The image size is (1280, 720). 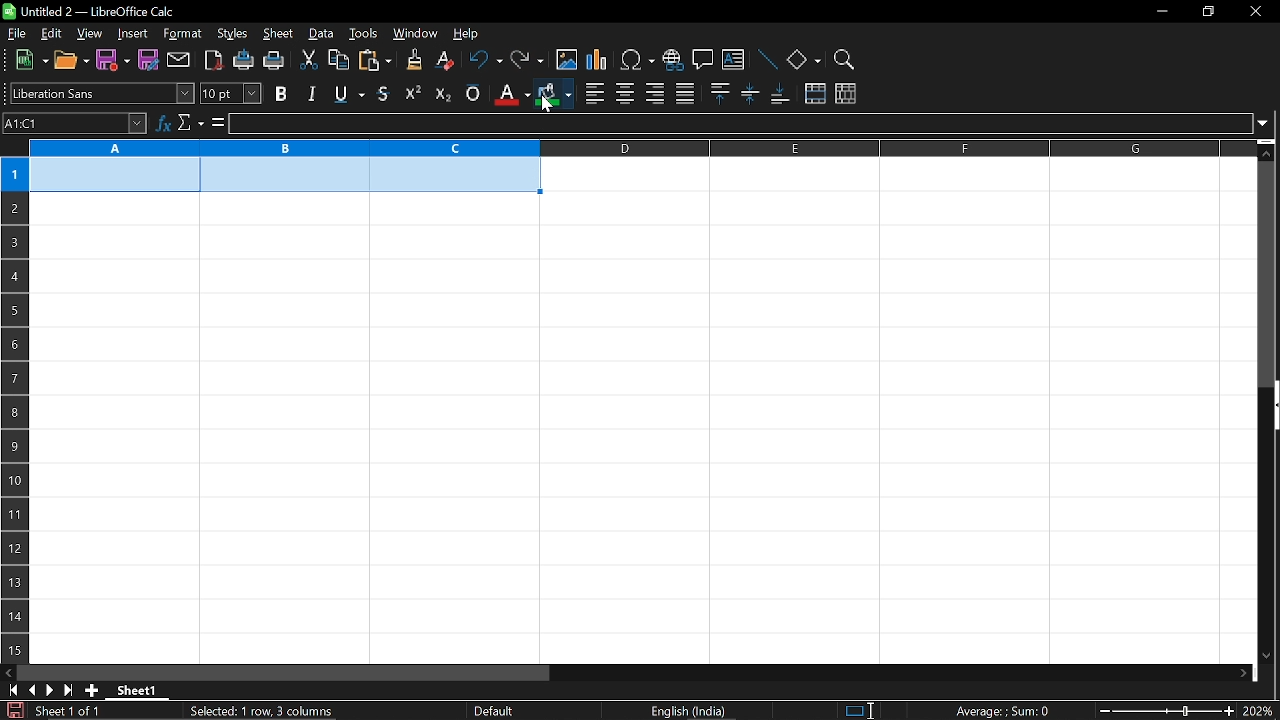 I want to click on sheet, so click(x=278, y=34).